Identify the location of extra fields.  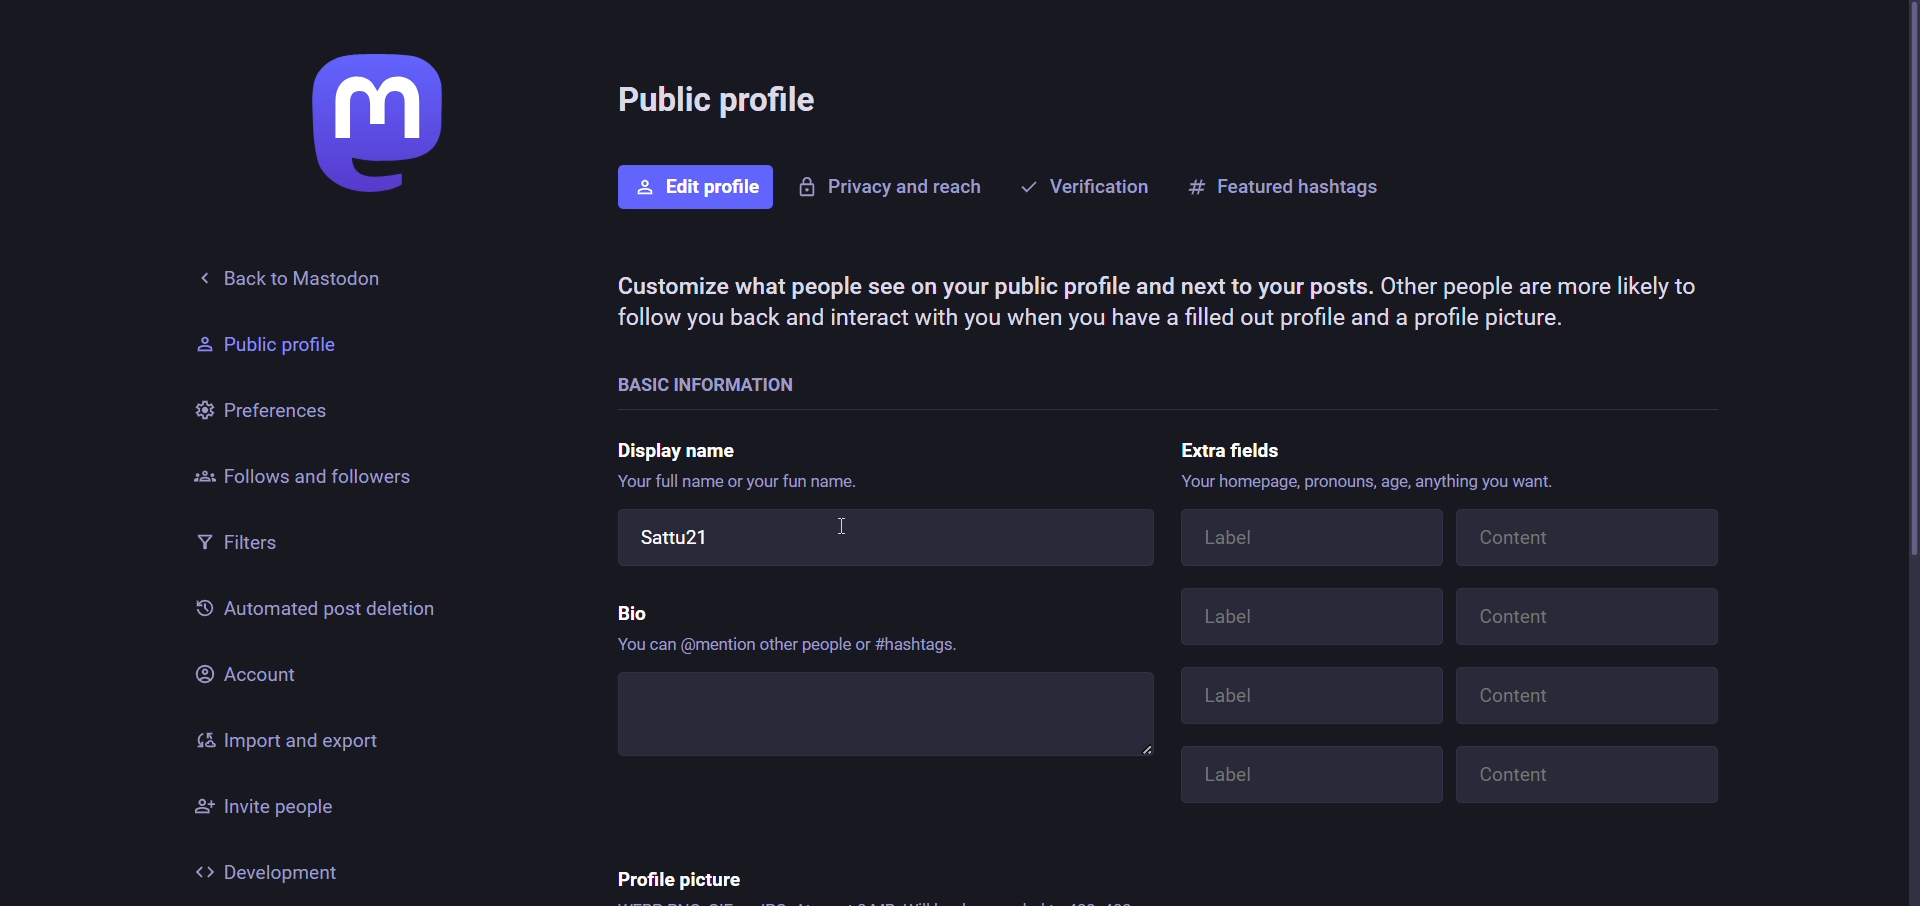
(1225, 448).